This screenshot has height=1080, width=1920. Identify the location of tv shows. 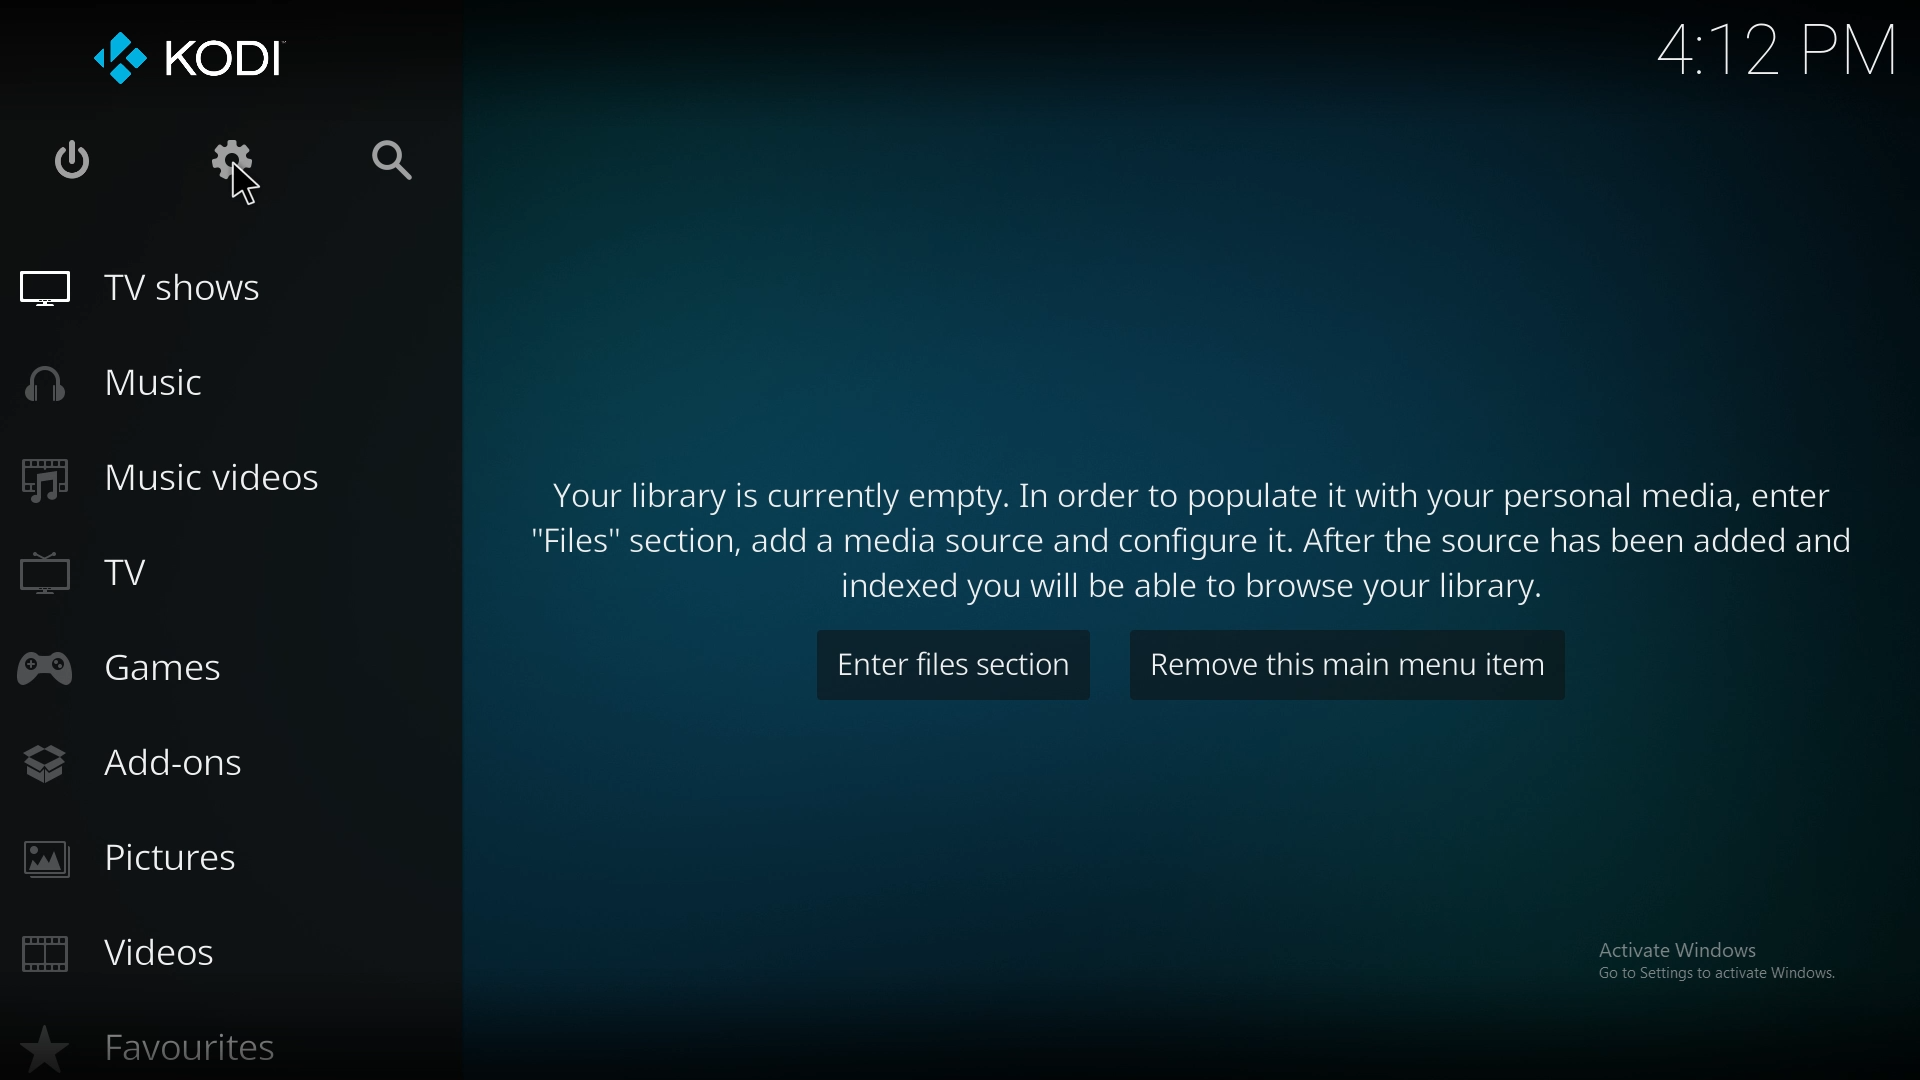
(156, 286).